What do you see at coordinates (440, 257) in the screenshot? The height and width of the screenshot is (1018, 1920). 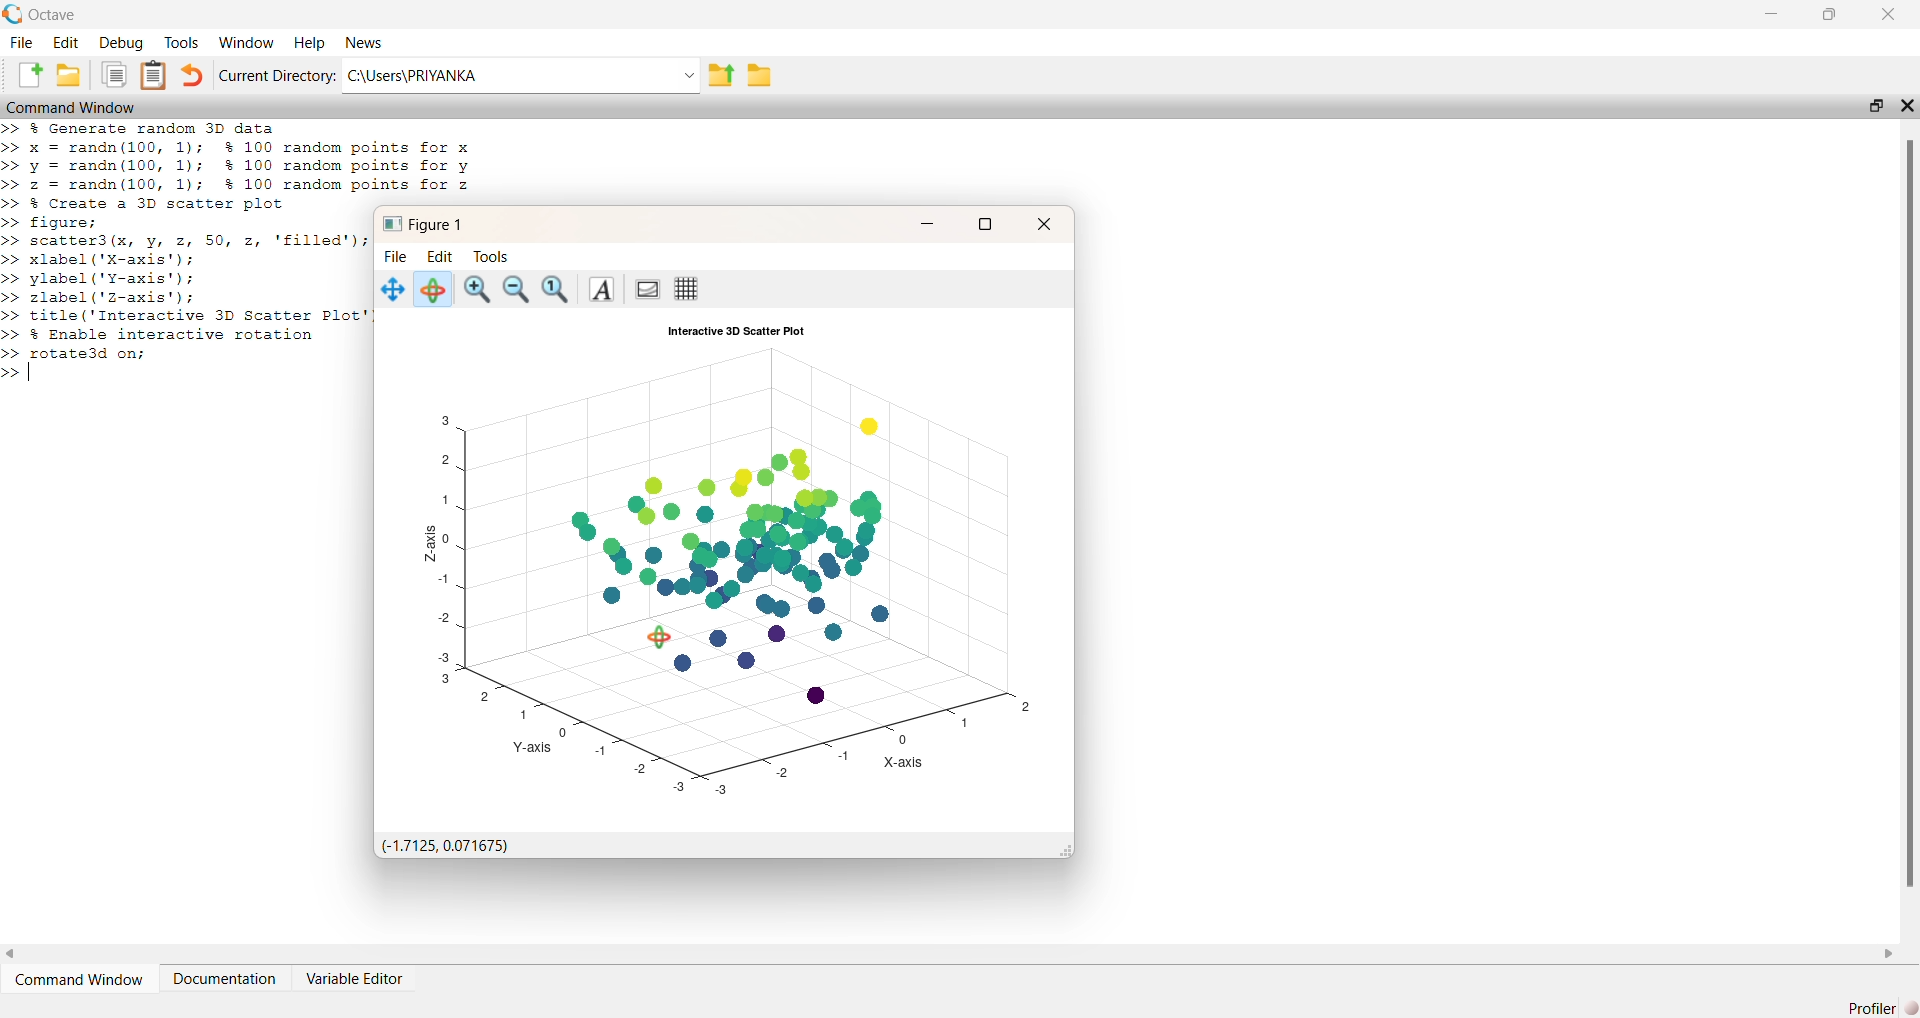 I see `Edit` at bounding box center [440, 257].